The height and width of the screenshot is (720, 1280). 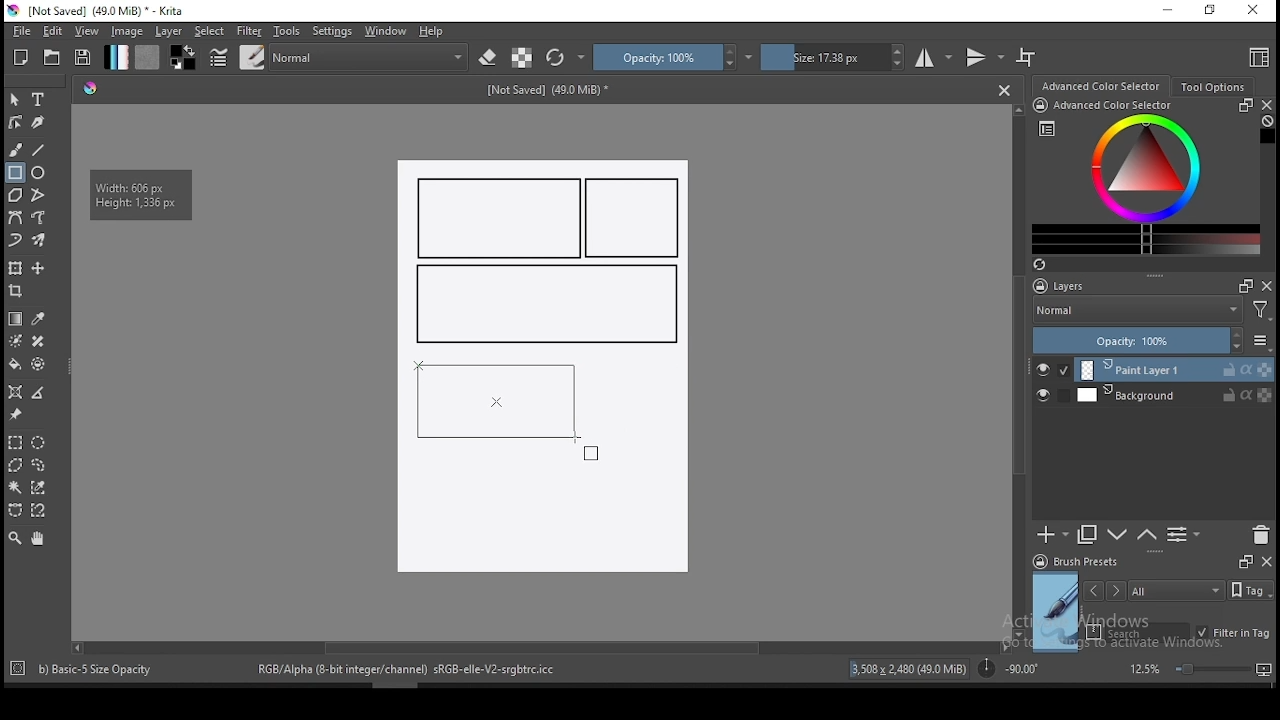 What do you see at coordinates (1233, 634) in the screenshot?
I see `filter in tag` at bounding box center [1233, 634].